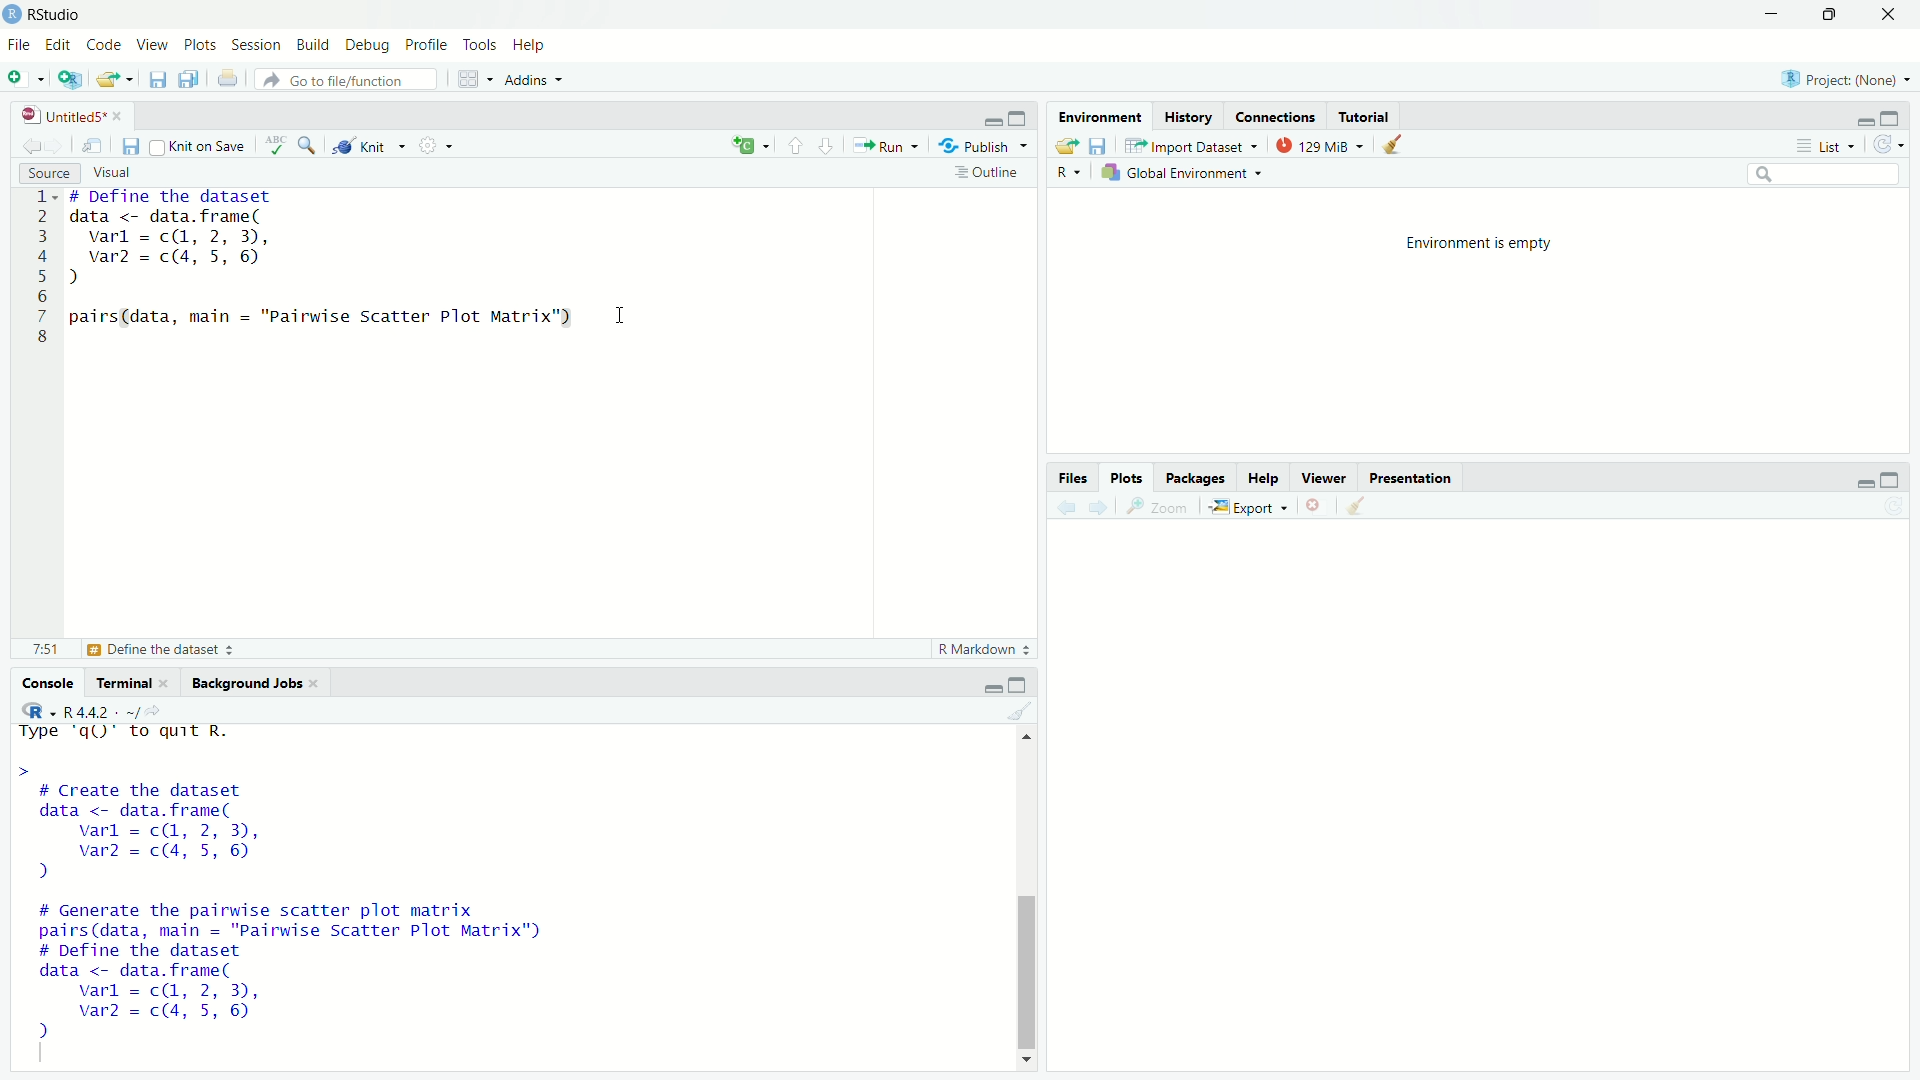  Describe the element at coordinates (153, 45) in the screenshot. I see `View` at that location.